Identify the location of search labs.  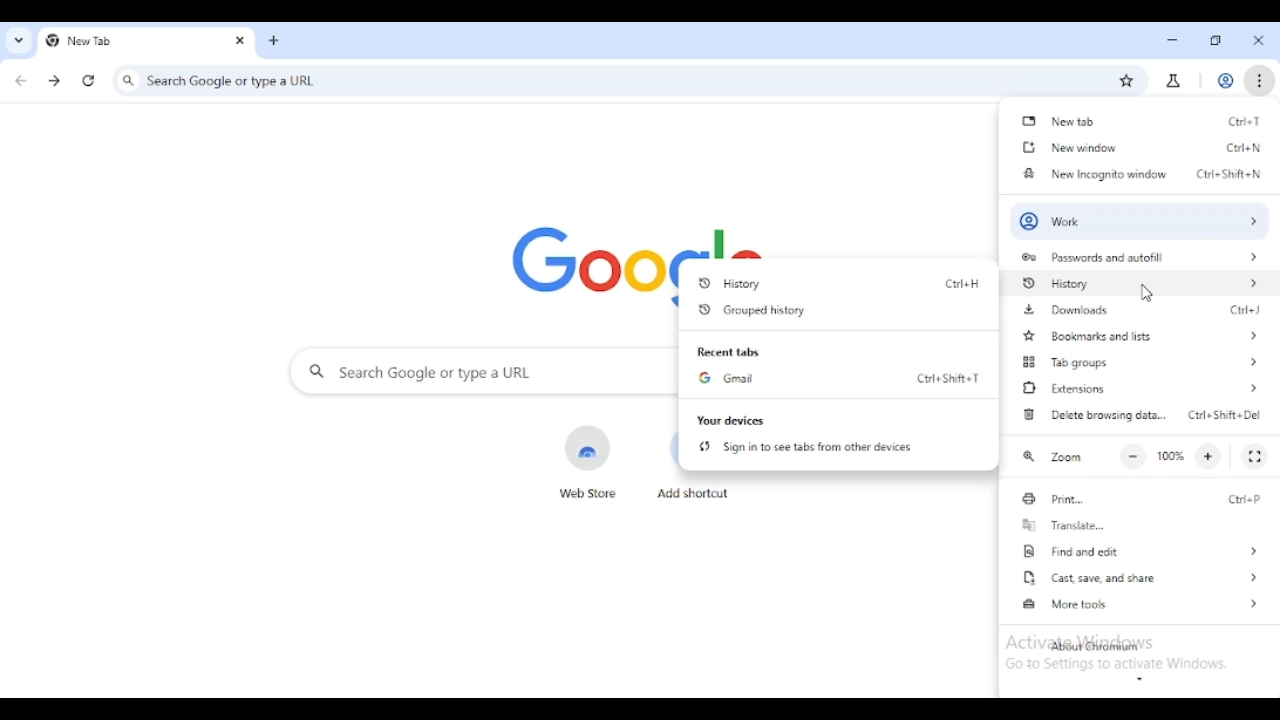
(1172, 82).